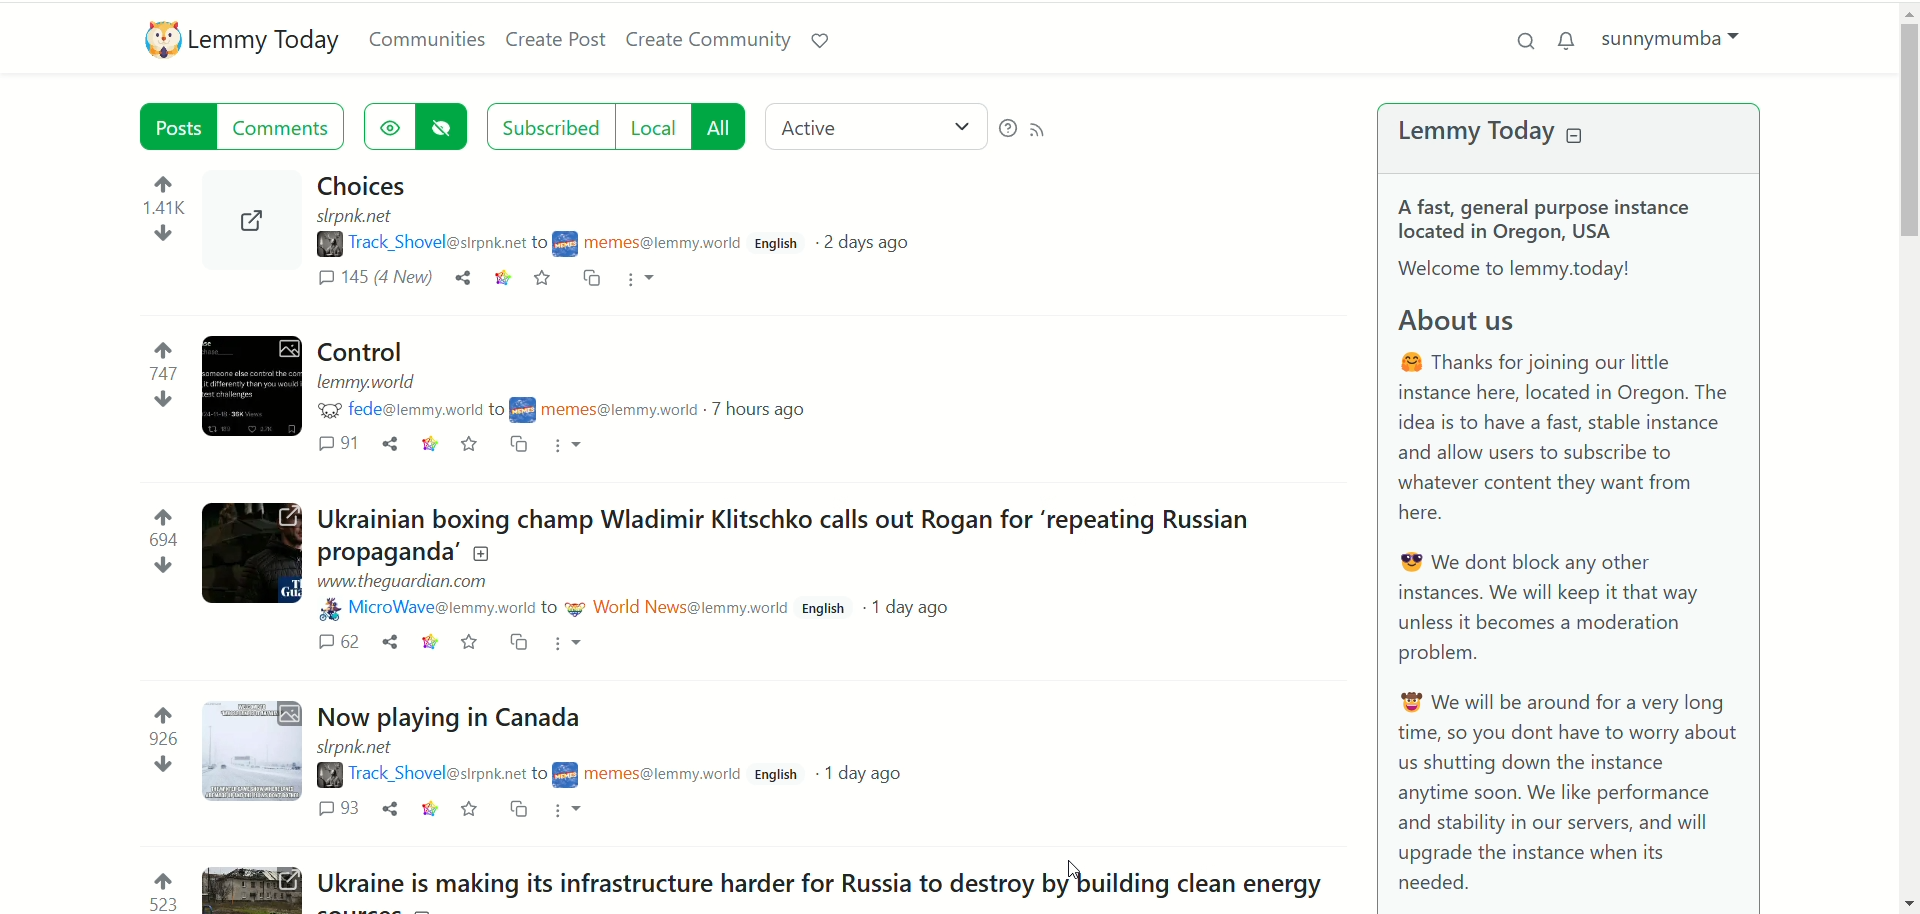 Image resolution: width=1920 pixels, height=914 pixels. I want to click on Post on "Ukraine is making its infrastructure harder for Russia to destroy by building clean energy", so click(821, 881).